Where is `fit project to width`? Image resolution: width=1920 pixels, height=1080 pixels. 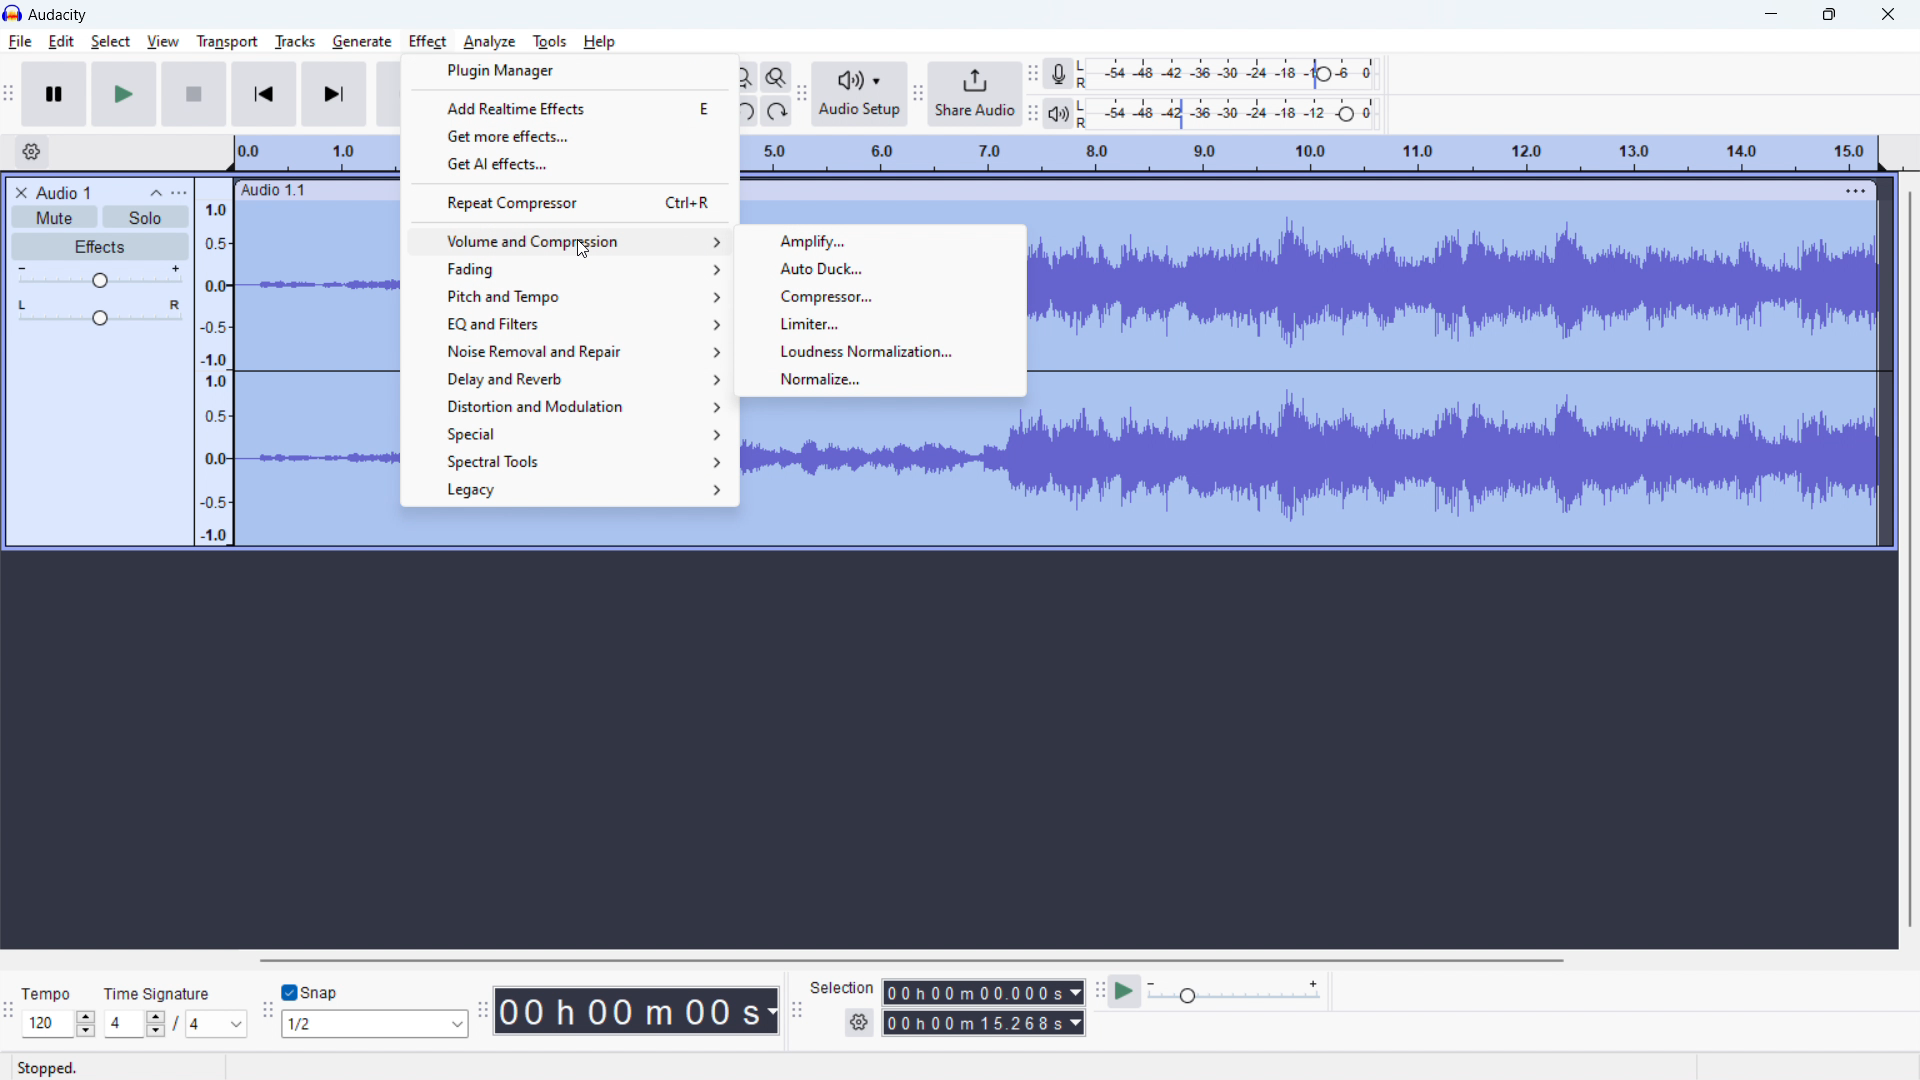 fit project to width is located at coordinates (746, 77).